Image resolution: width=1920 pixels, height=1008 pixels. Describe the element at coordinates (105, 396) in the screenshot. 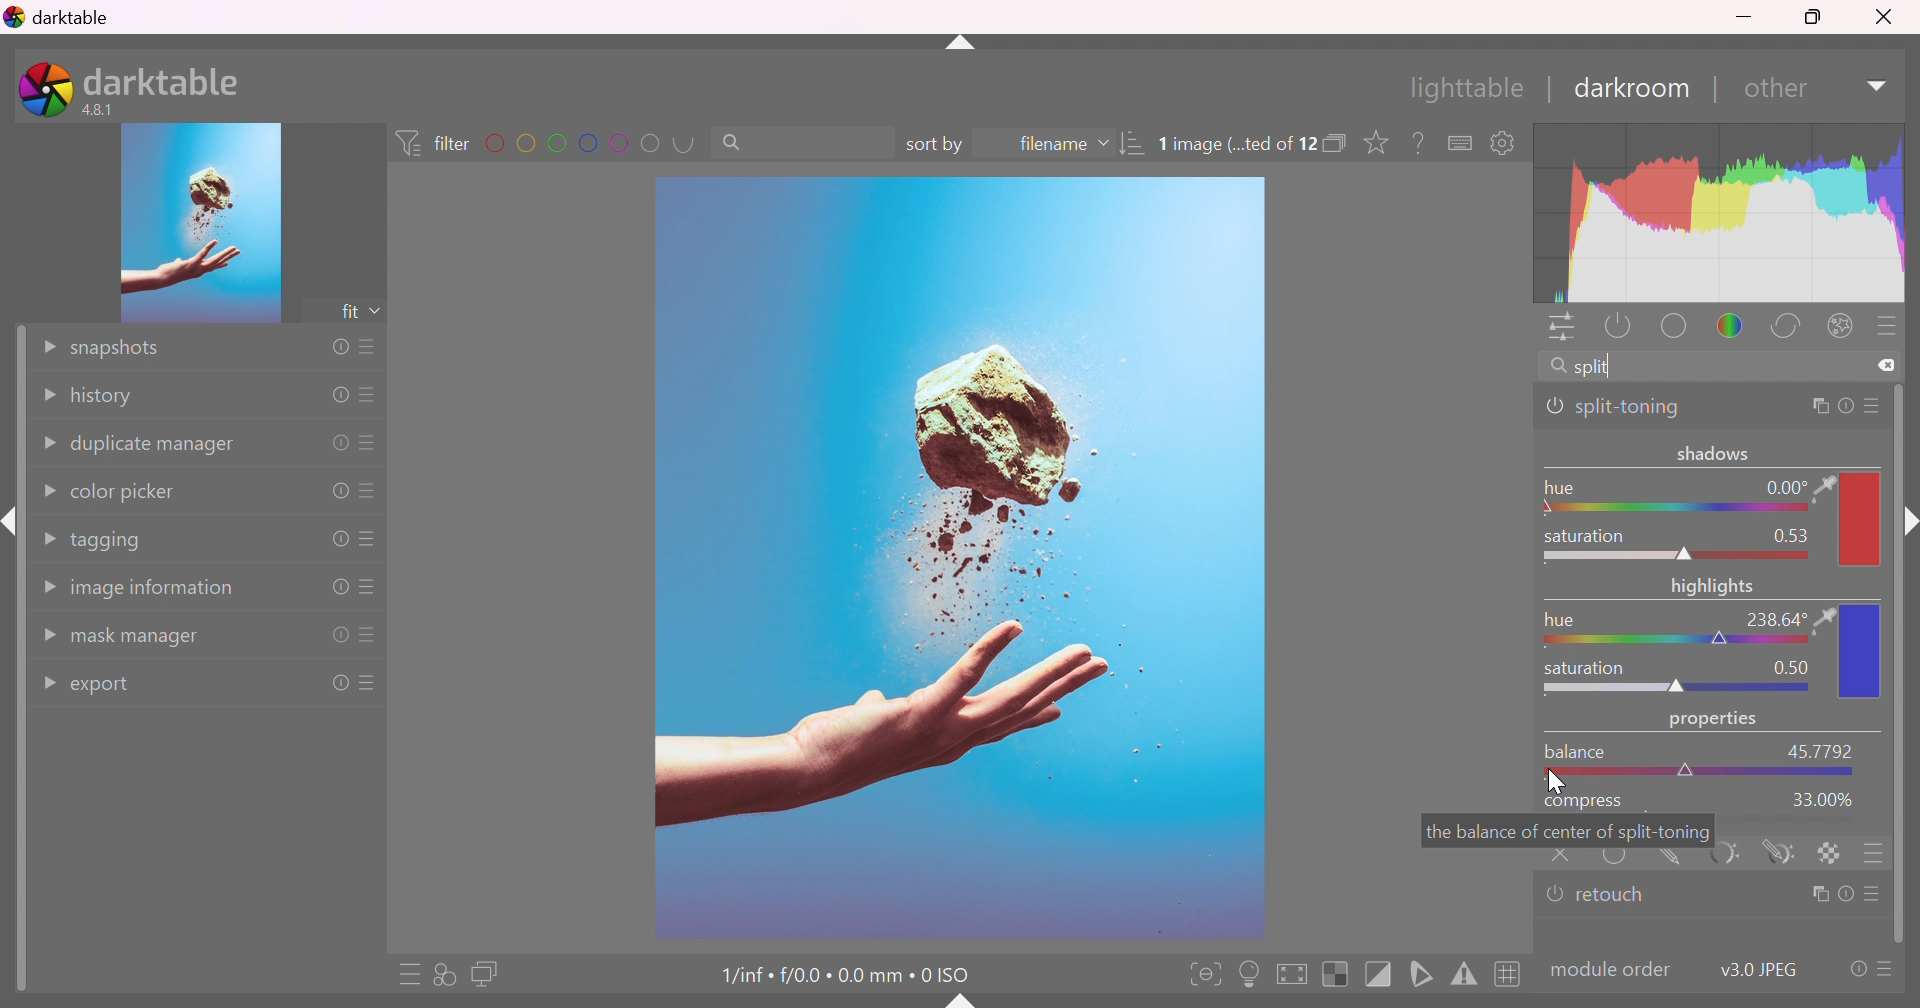

I see `history` at that location.